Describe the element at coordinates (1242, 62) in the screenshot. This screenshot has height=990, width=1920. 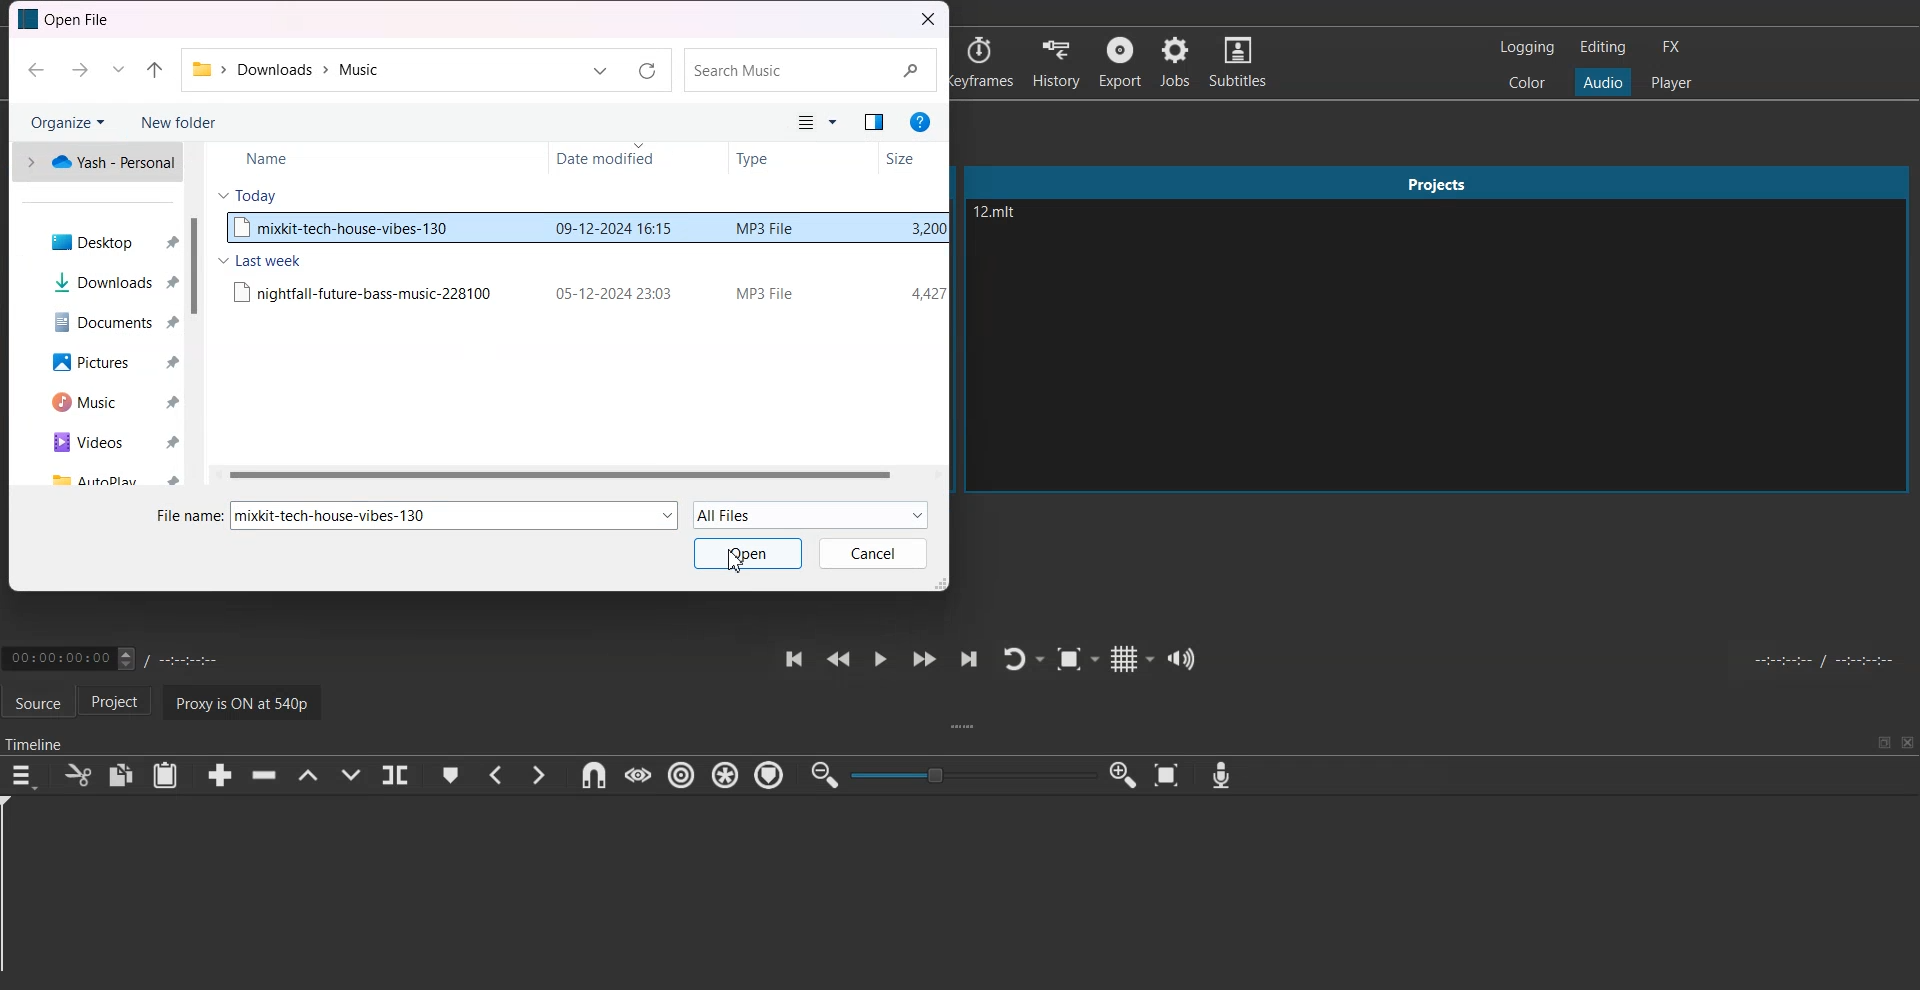
I see `Subtitles` at that location.